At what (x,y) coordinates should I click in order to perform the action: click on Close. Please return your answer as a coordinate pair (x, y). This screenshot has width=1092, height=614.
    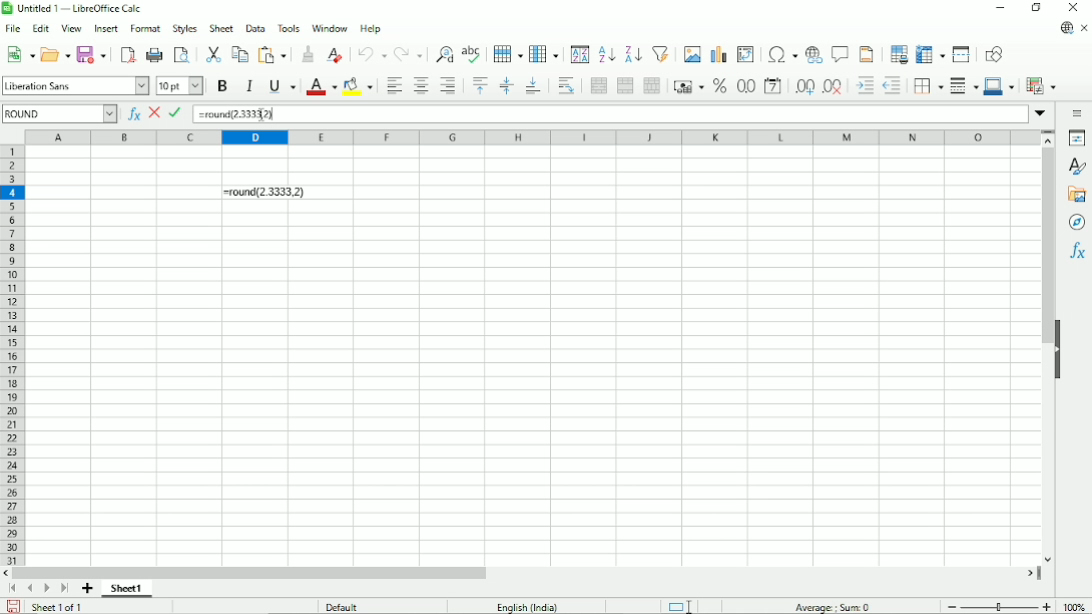
    Looking at the image, I should click on (1074, 7).